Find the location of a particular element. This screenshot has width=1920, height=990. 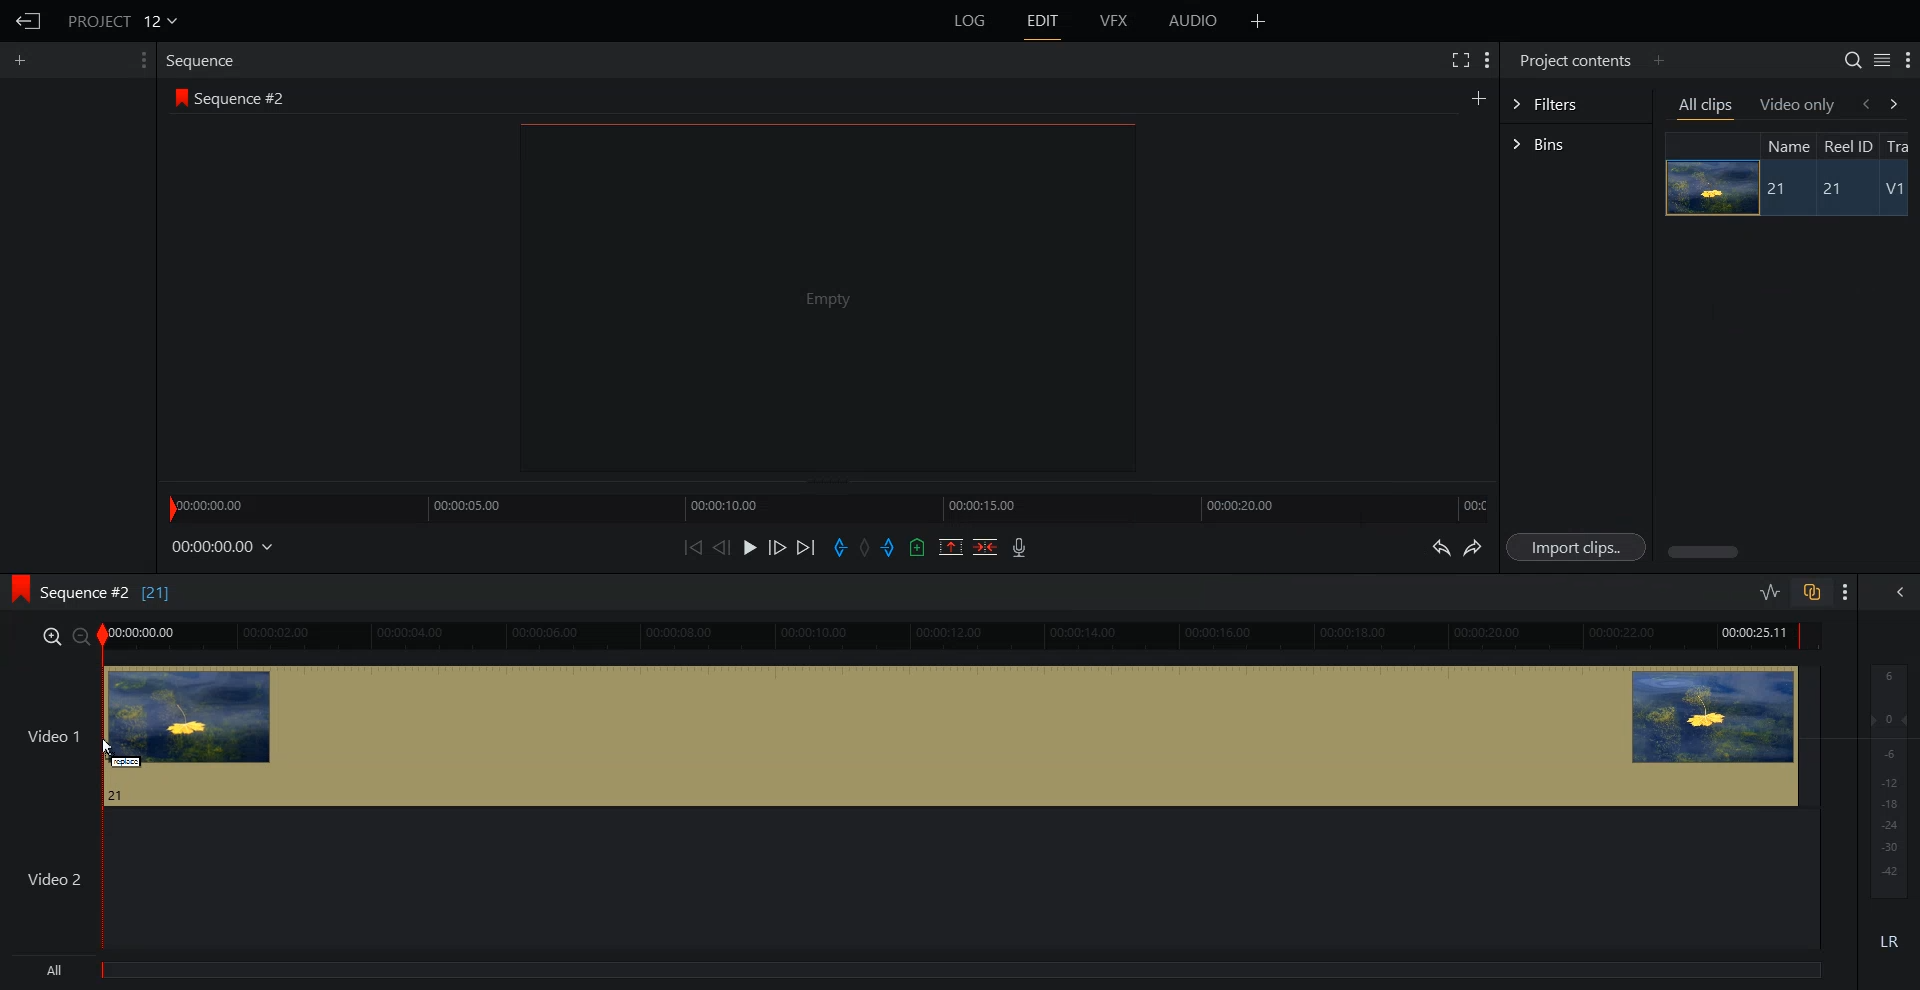

Clear all Marks is located at coordinates (865, 546).